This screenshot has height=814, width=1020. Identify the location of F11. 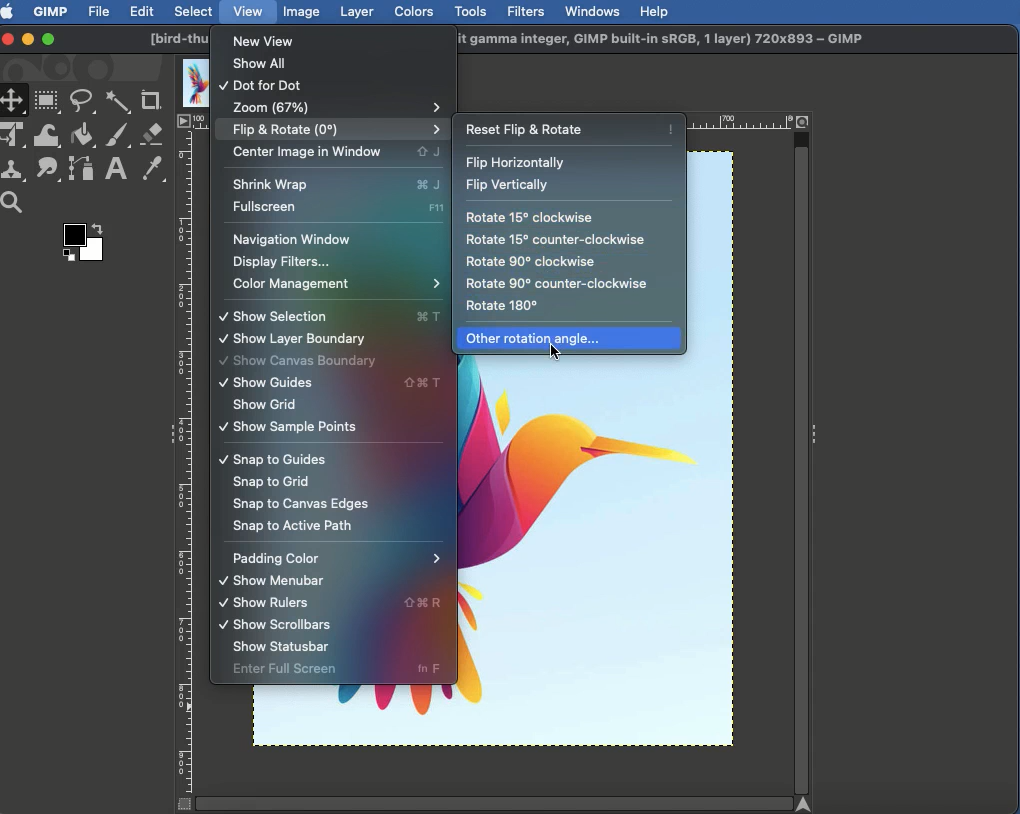
(436, 207).